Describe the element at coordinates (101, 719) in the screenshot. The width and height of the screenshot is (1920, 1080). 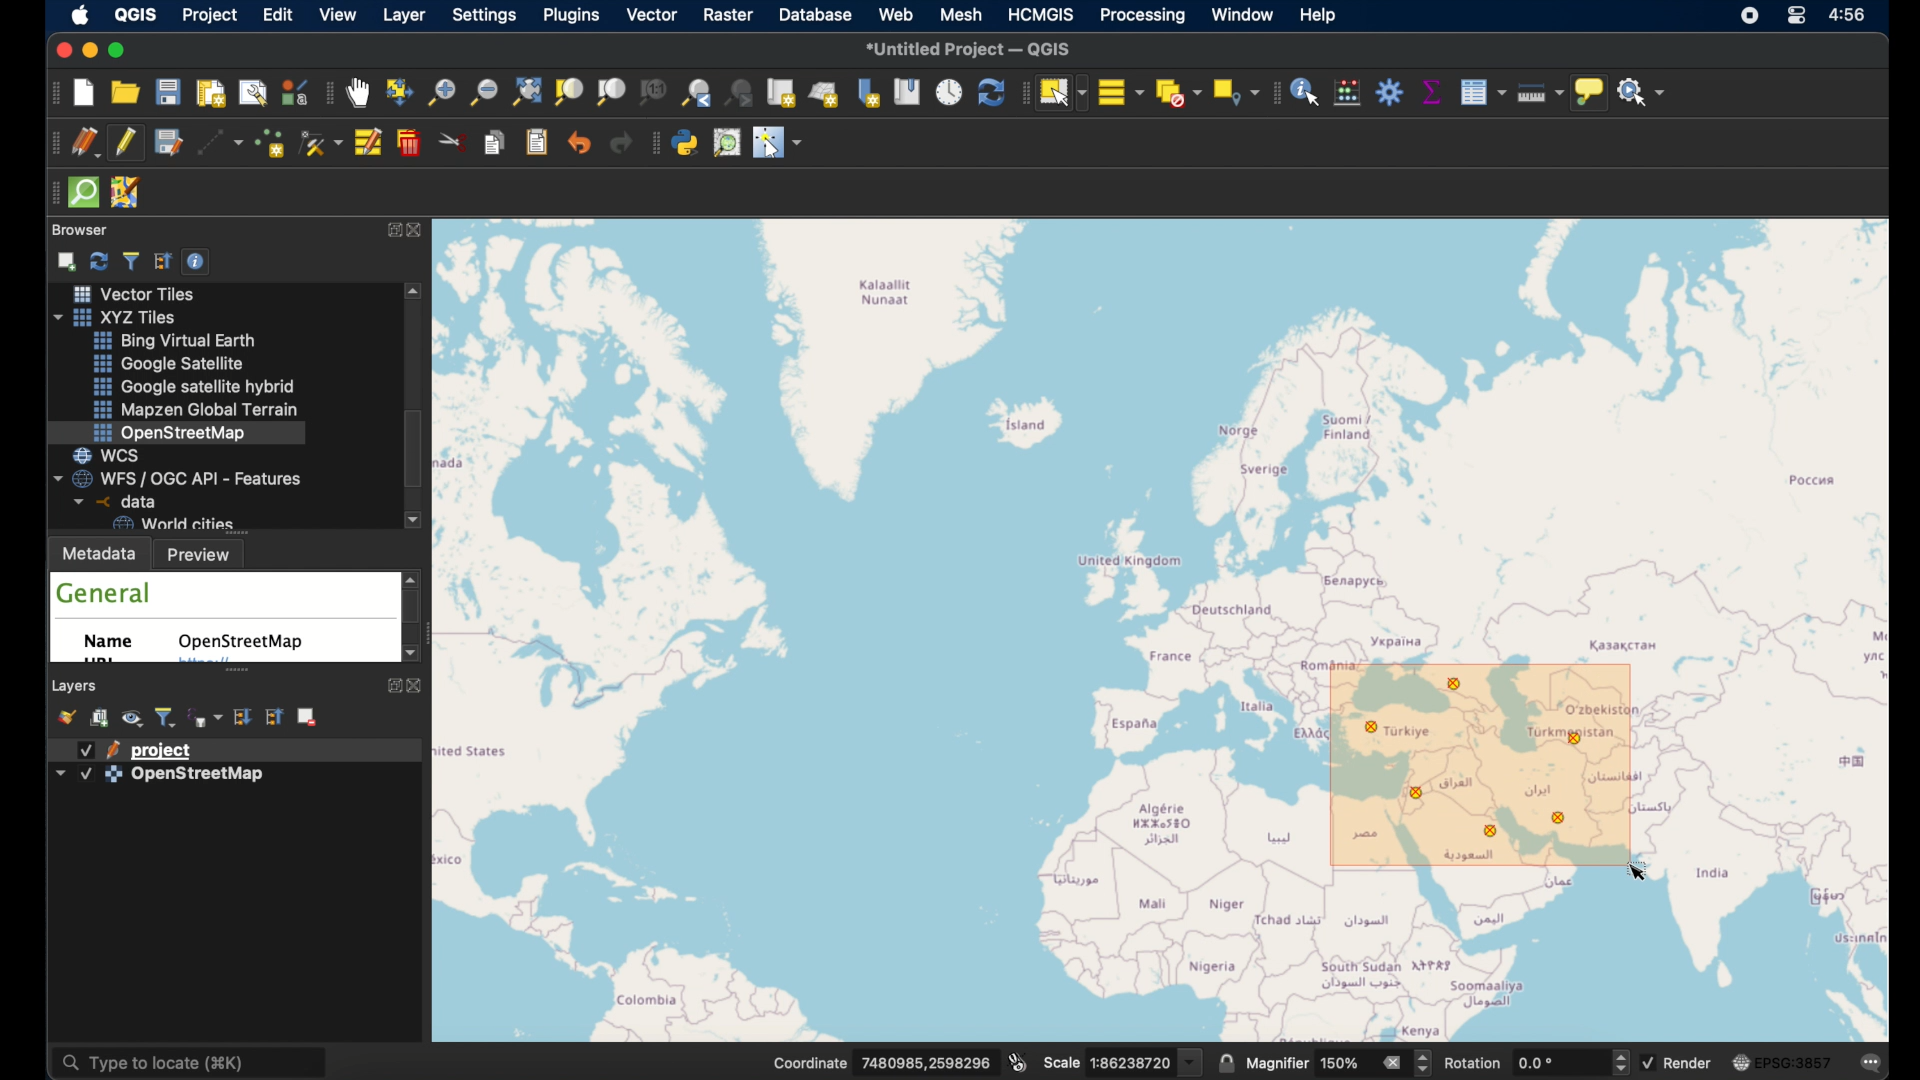
I see `add group` at that location.